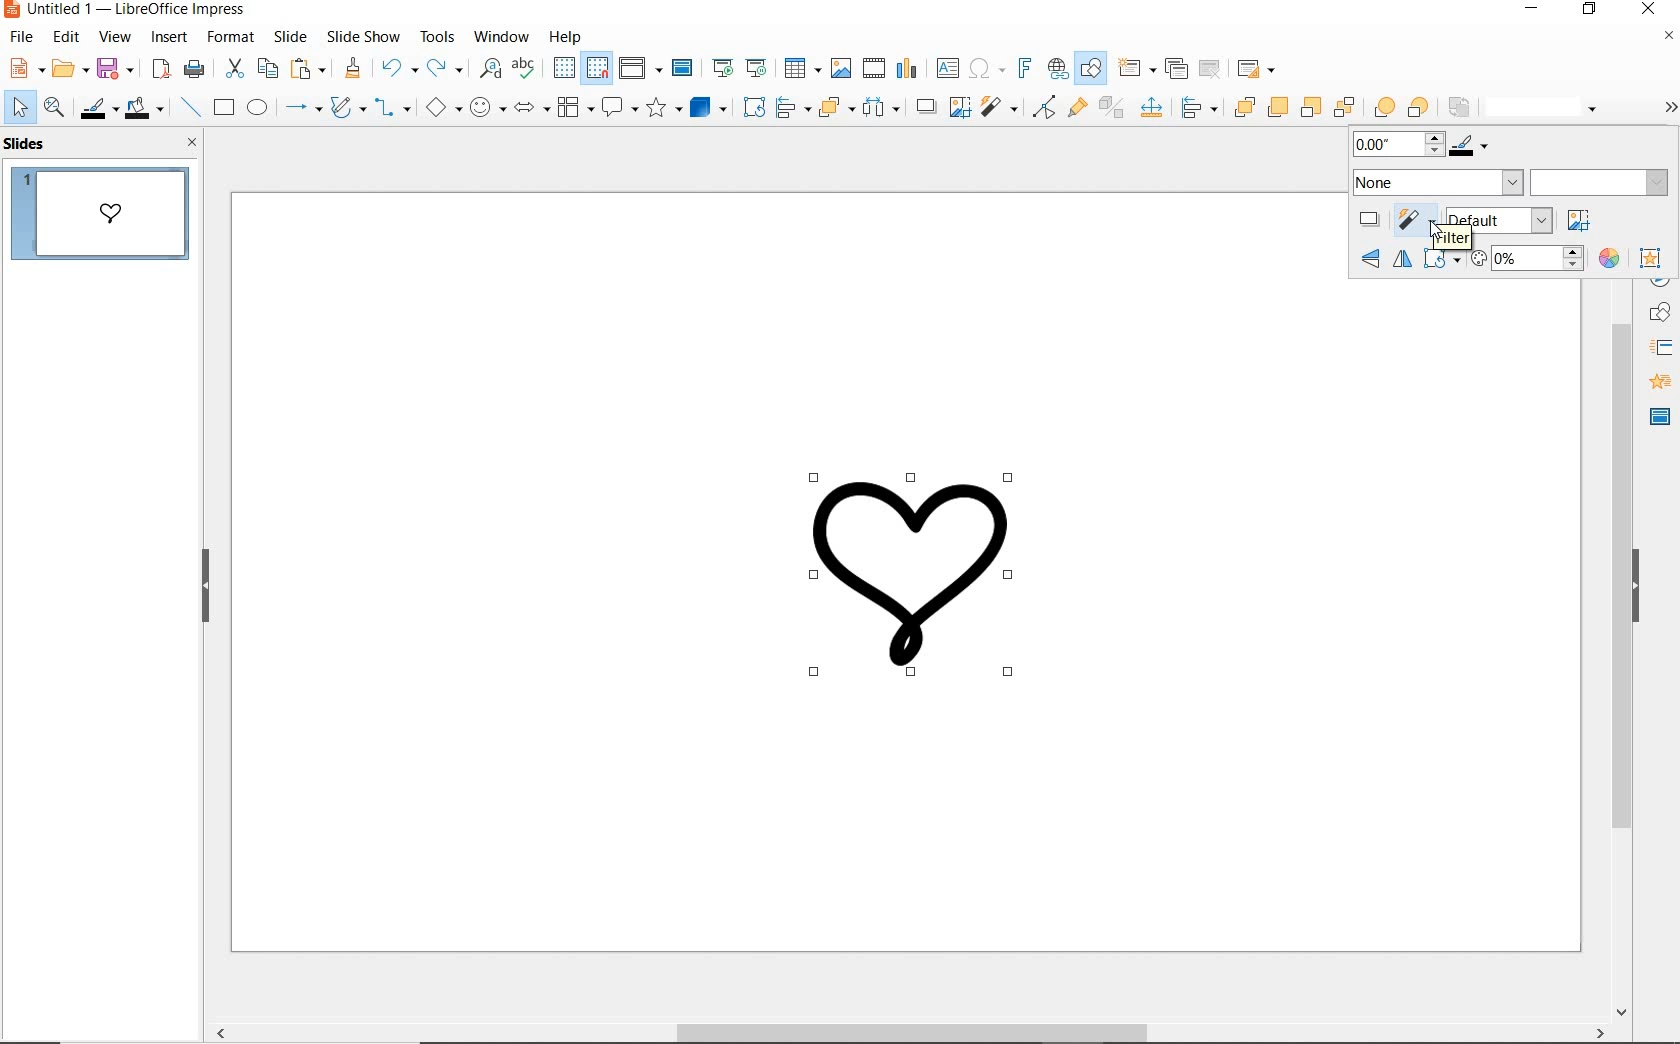  Describe the element at coordinates (1420, 107) in the screenshot. I see `behind object` at that location.